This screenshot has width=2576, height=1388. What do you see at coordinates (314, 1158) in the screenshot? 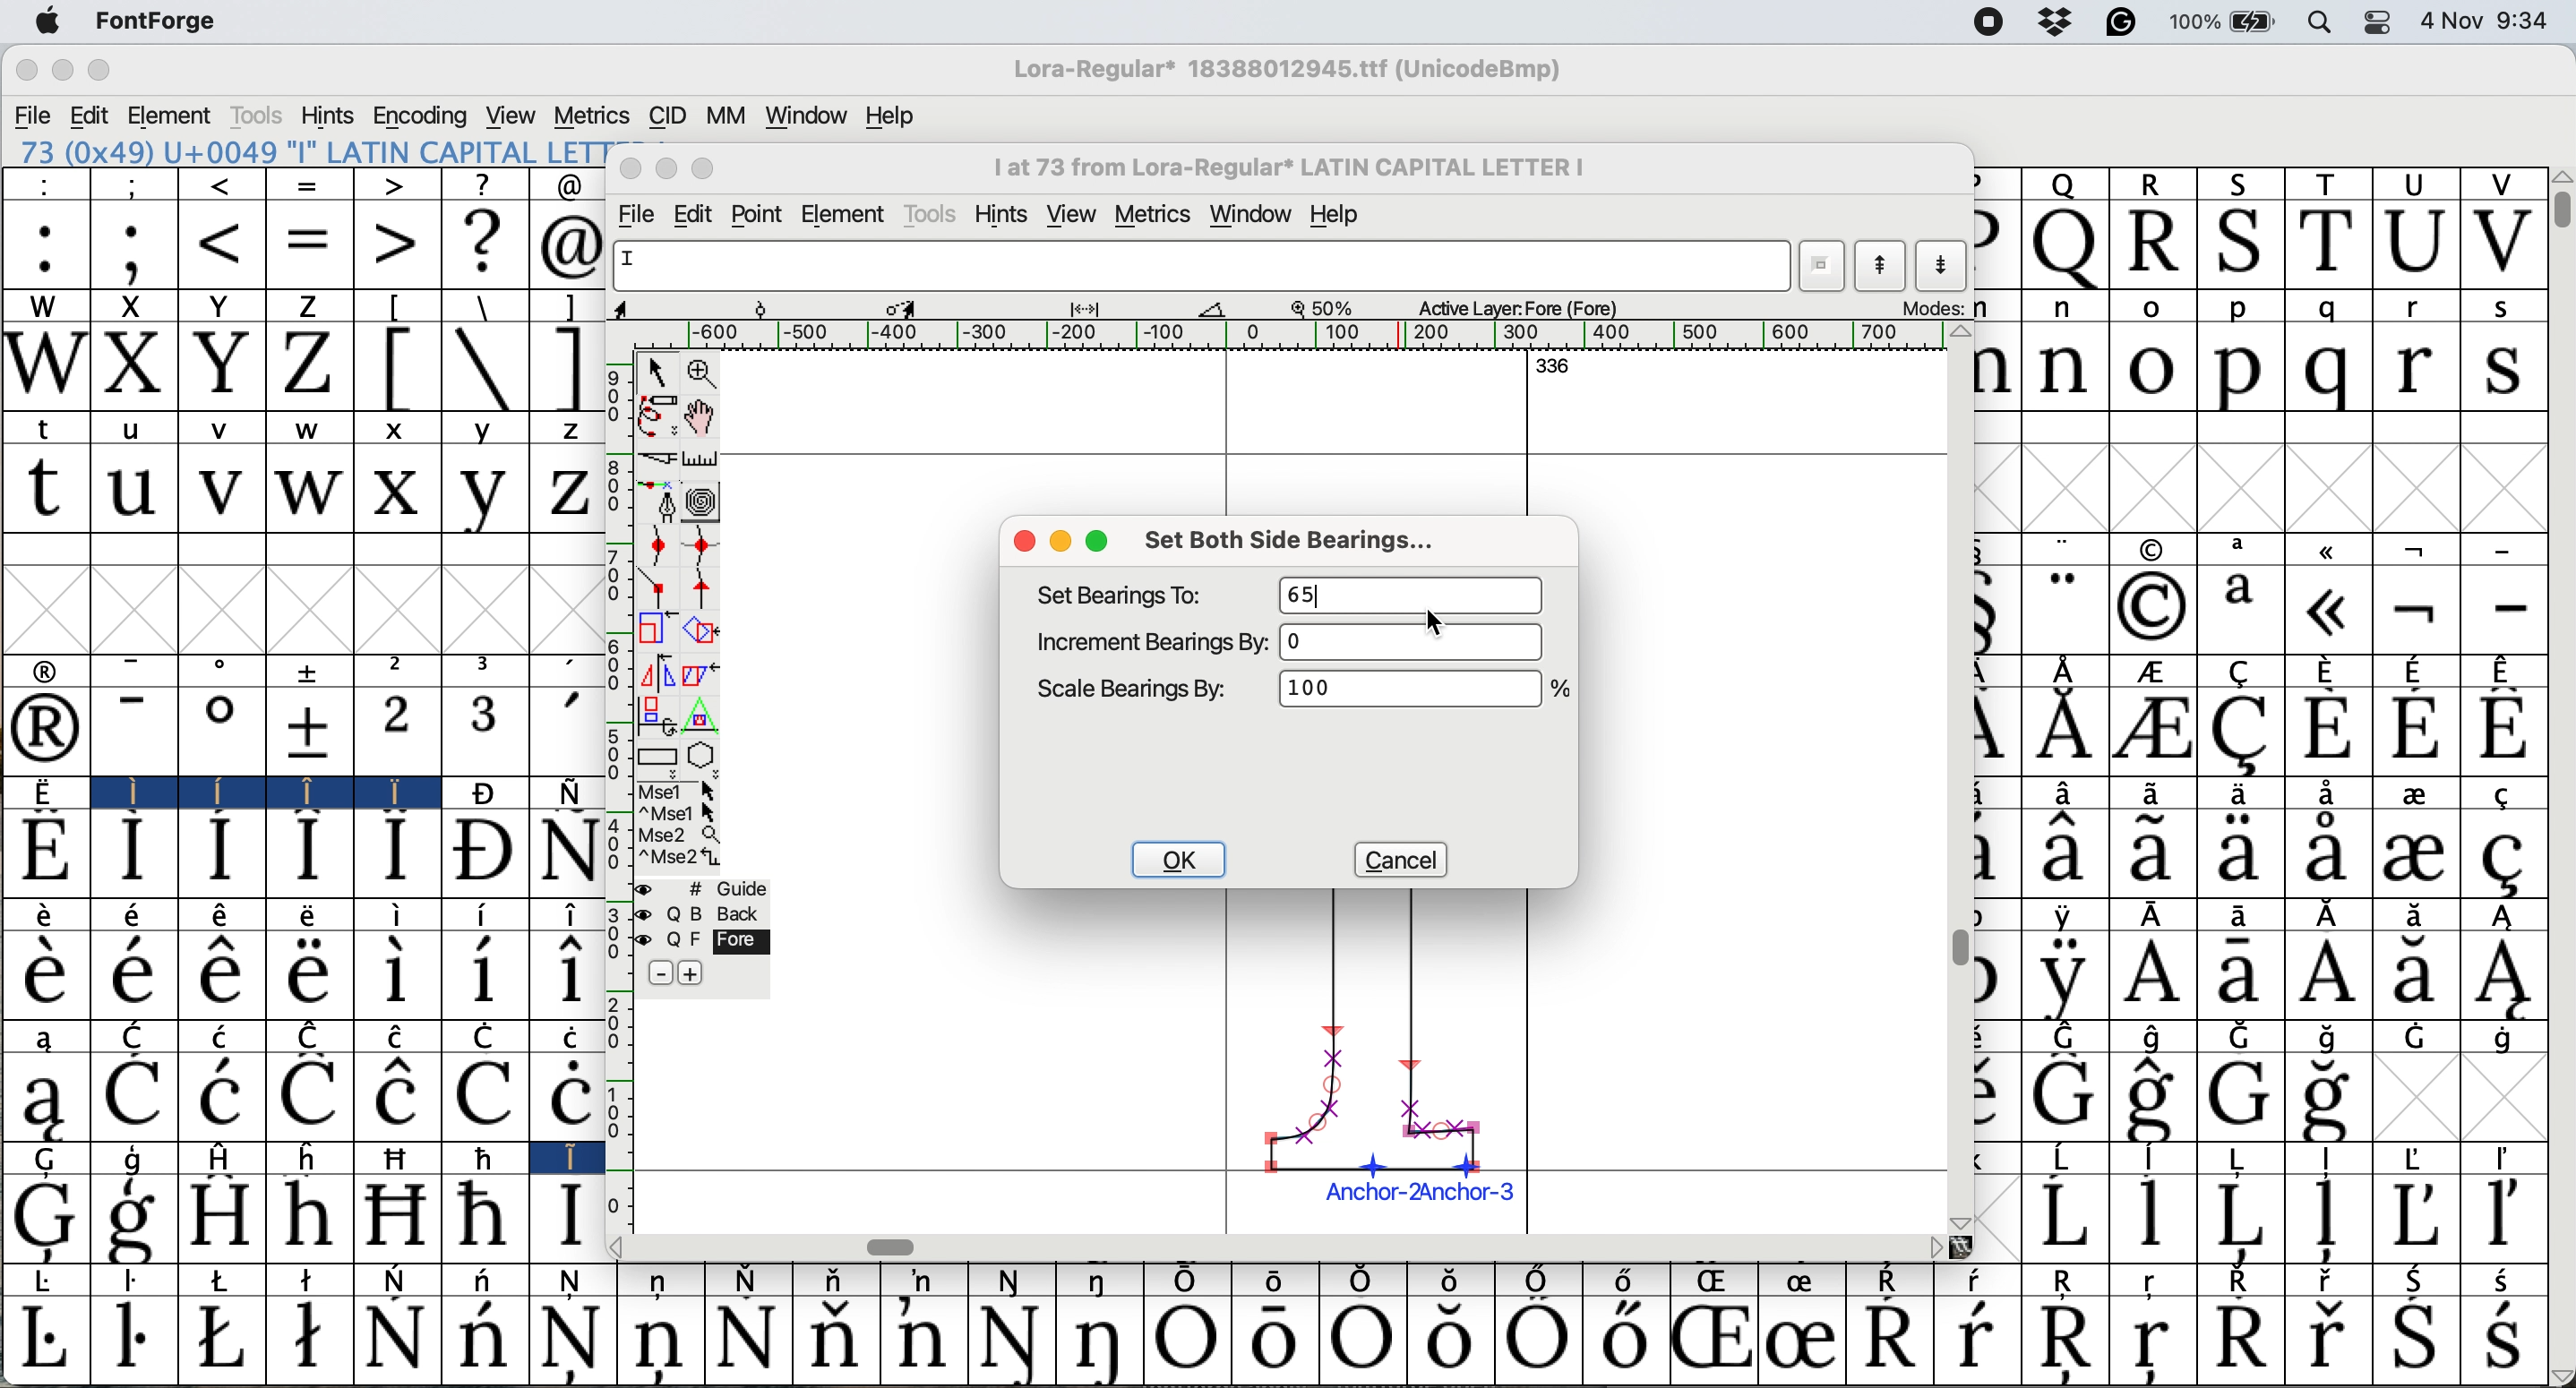
I see `h` at bounding box center [314, 1158].